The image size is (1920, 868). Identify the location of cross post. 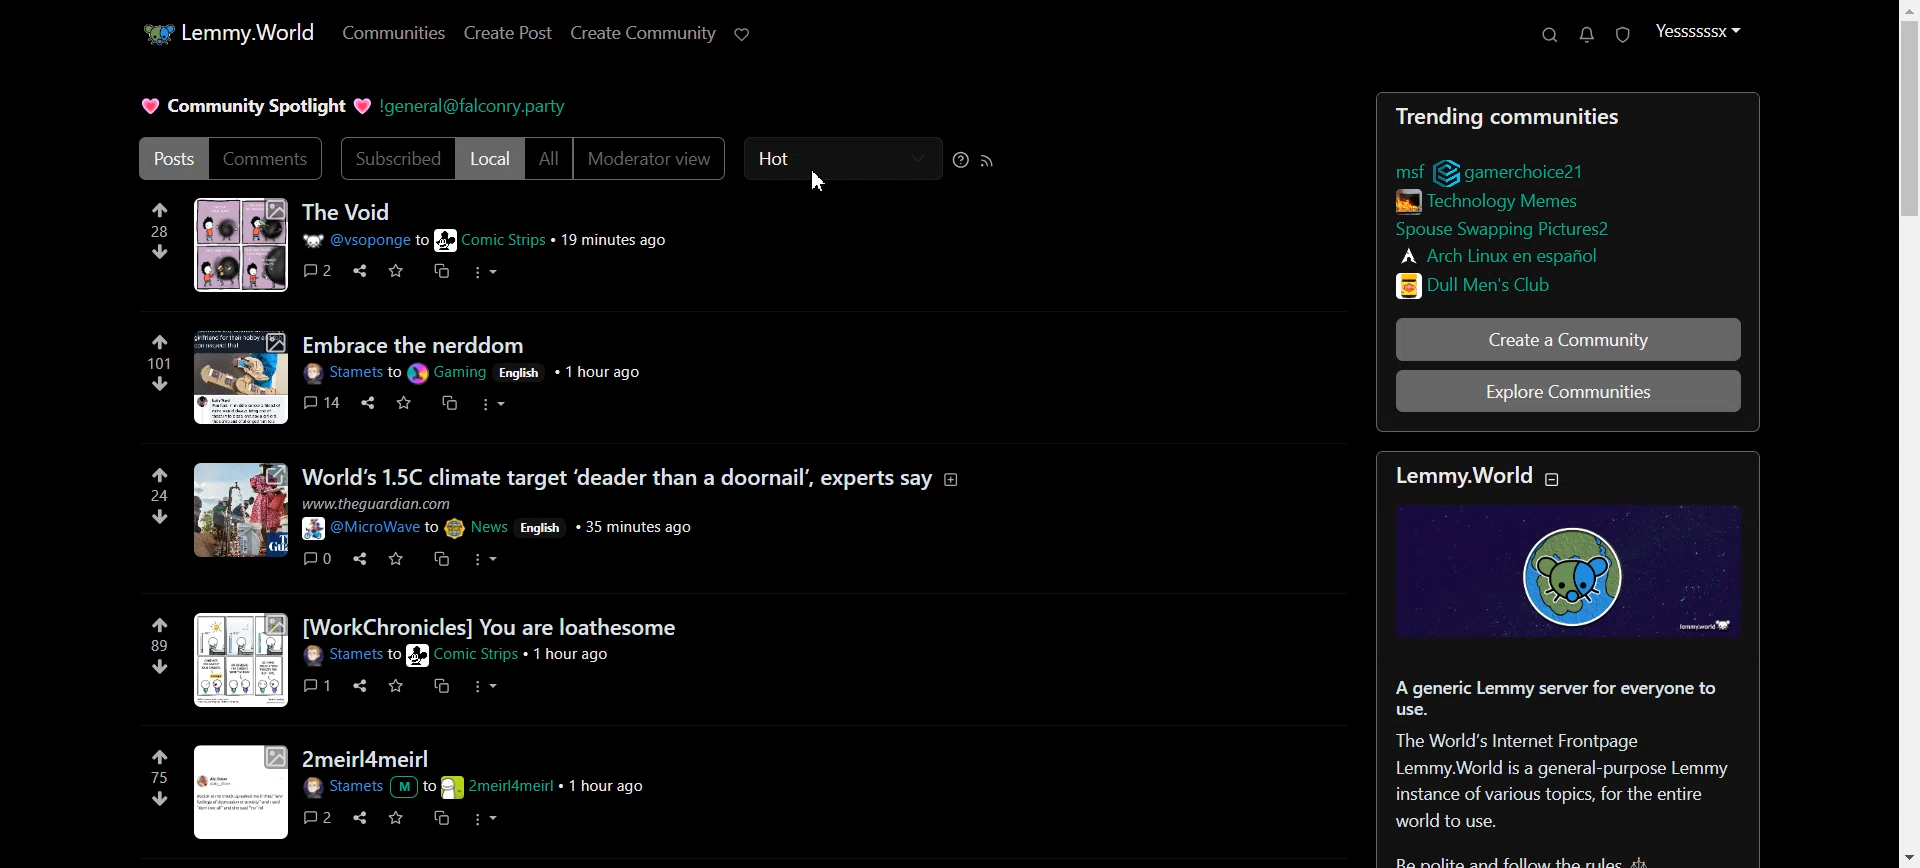
(440, 685).